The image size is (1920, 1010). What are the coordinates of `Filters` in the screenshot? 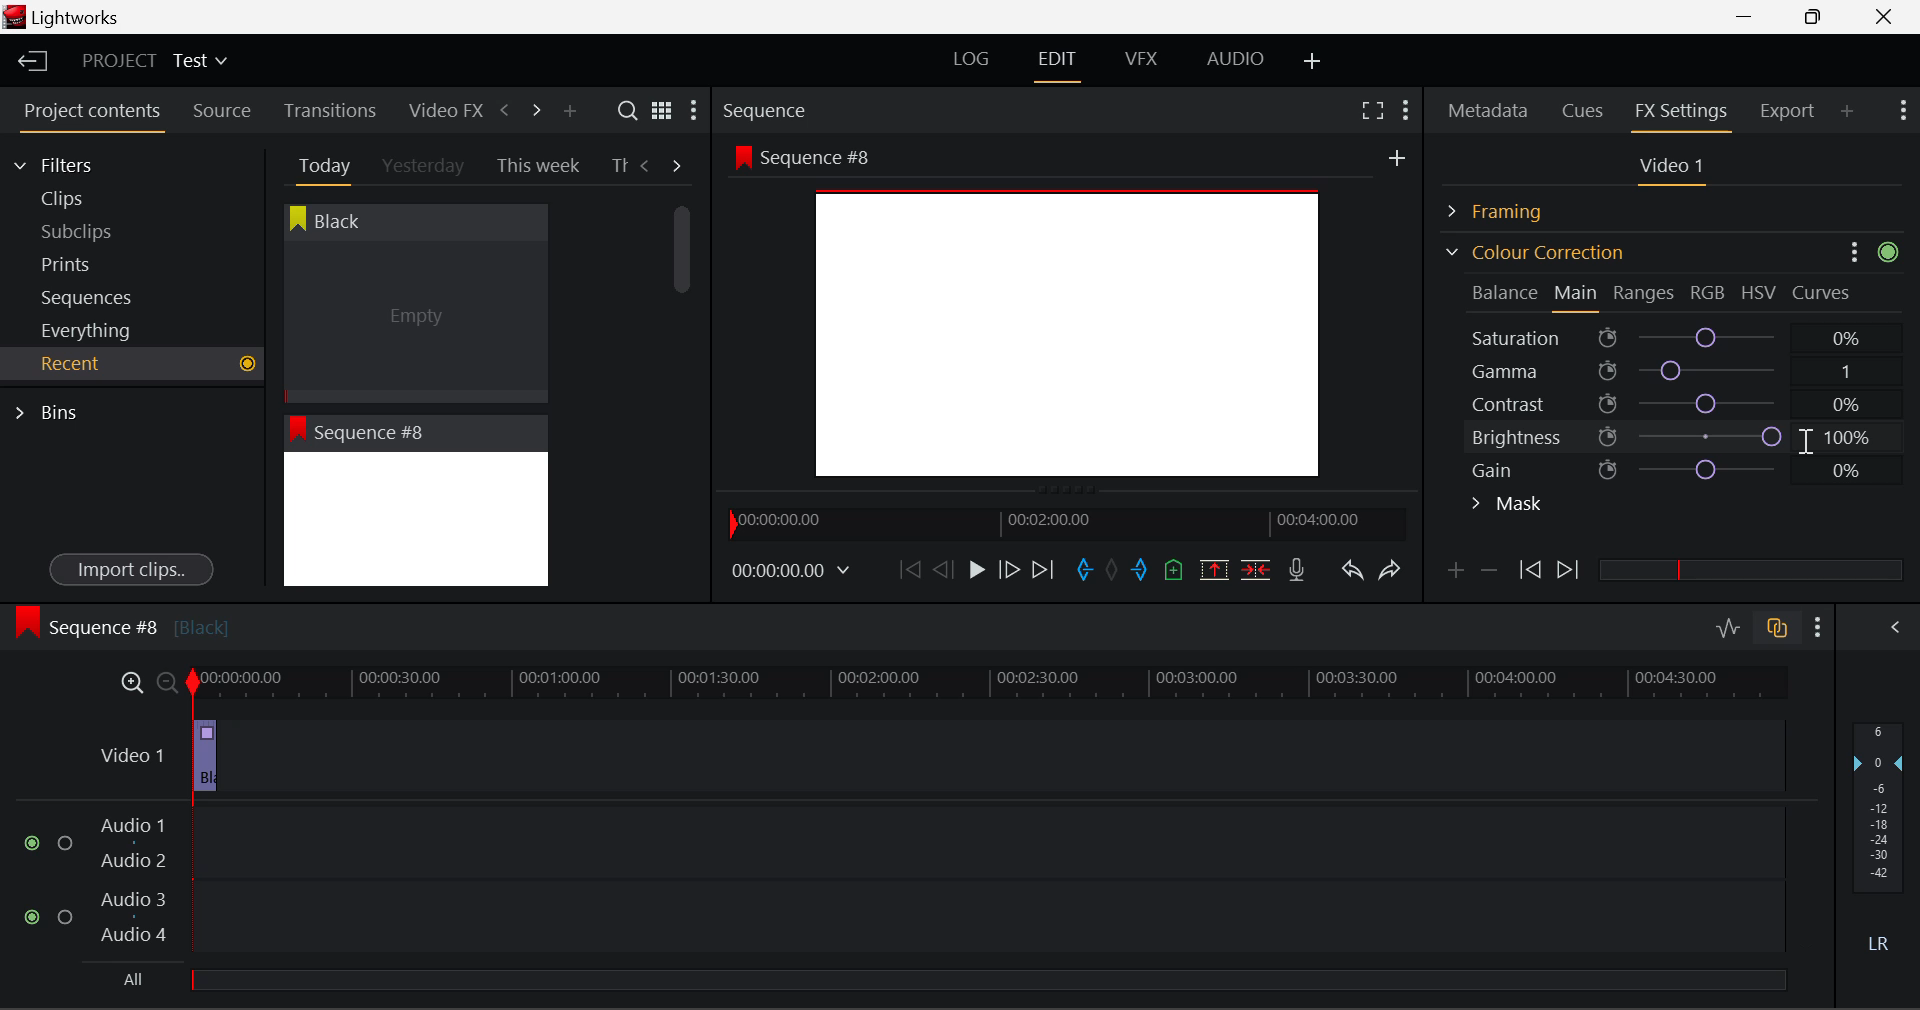 It's located at (72, 162).